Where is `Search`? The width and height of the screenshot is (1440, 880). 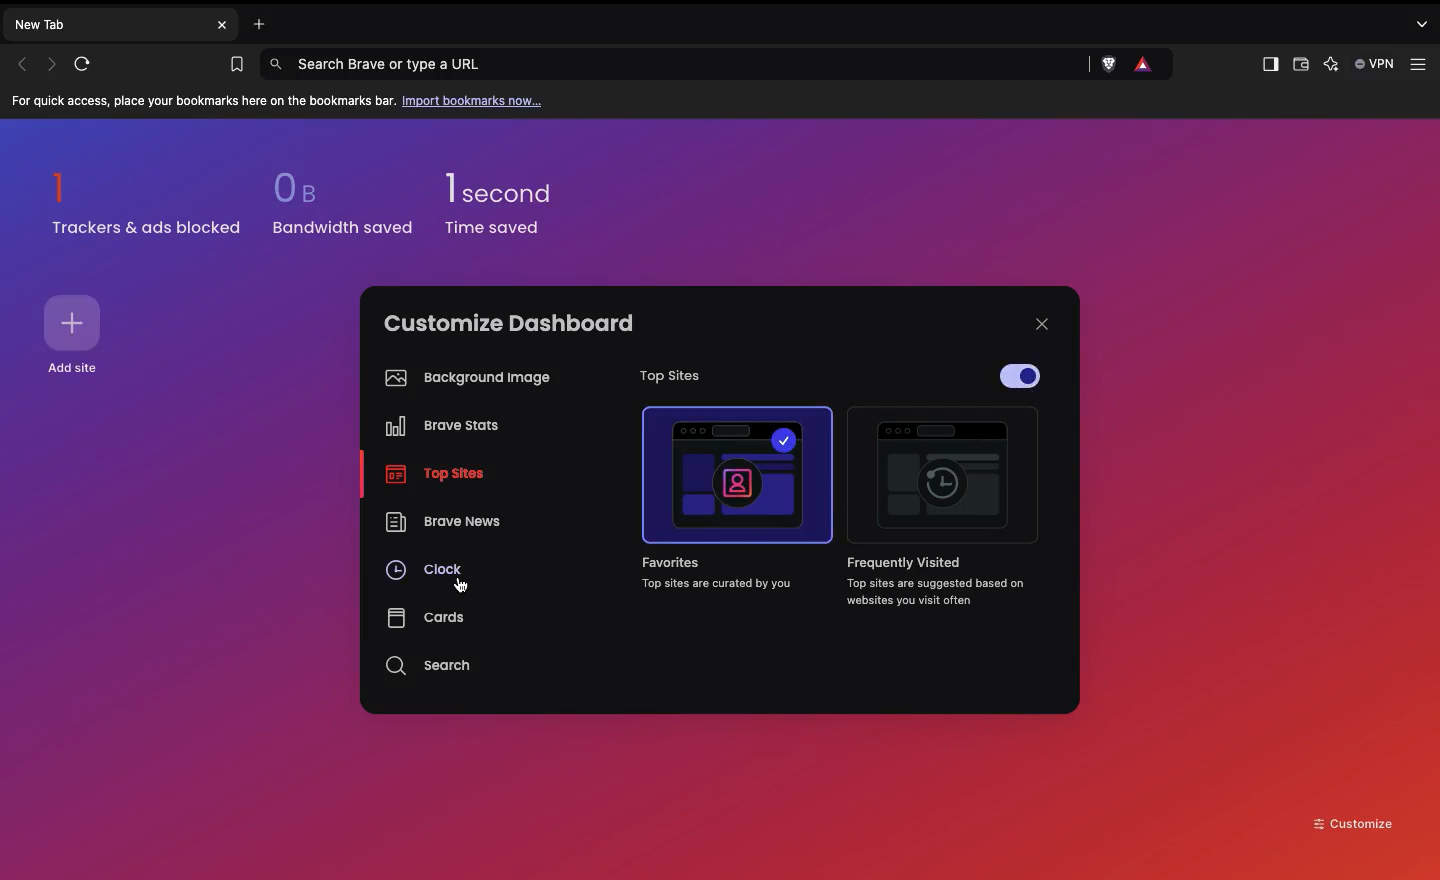
Search is located at coordinates (431, 666).